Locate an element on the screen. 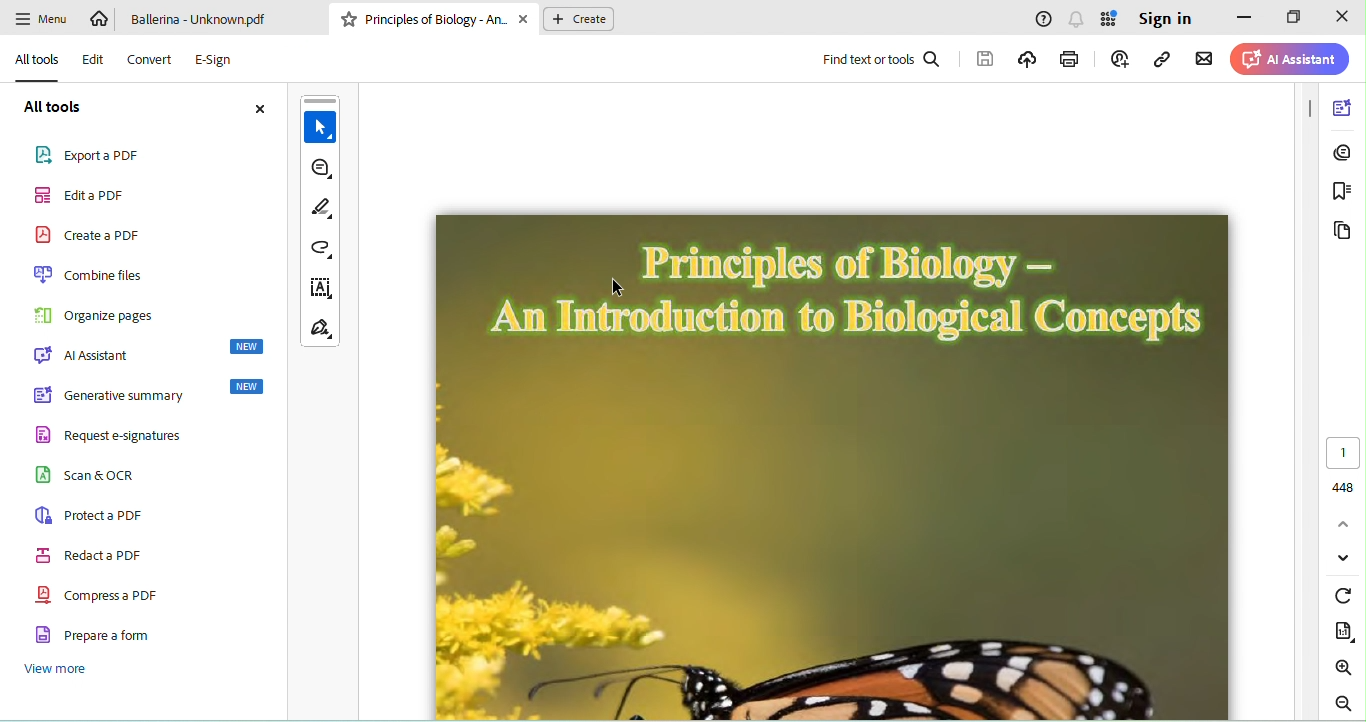 Image resolution: width=1366 pixels, height=722 pixels. close is located at coordinates (256, 107).